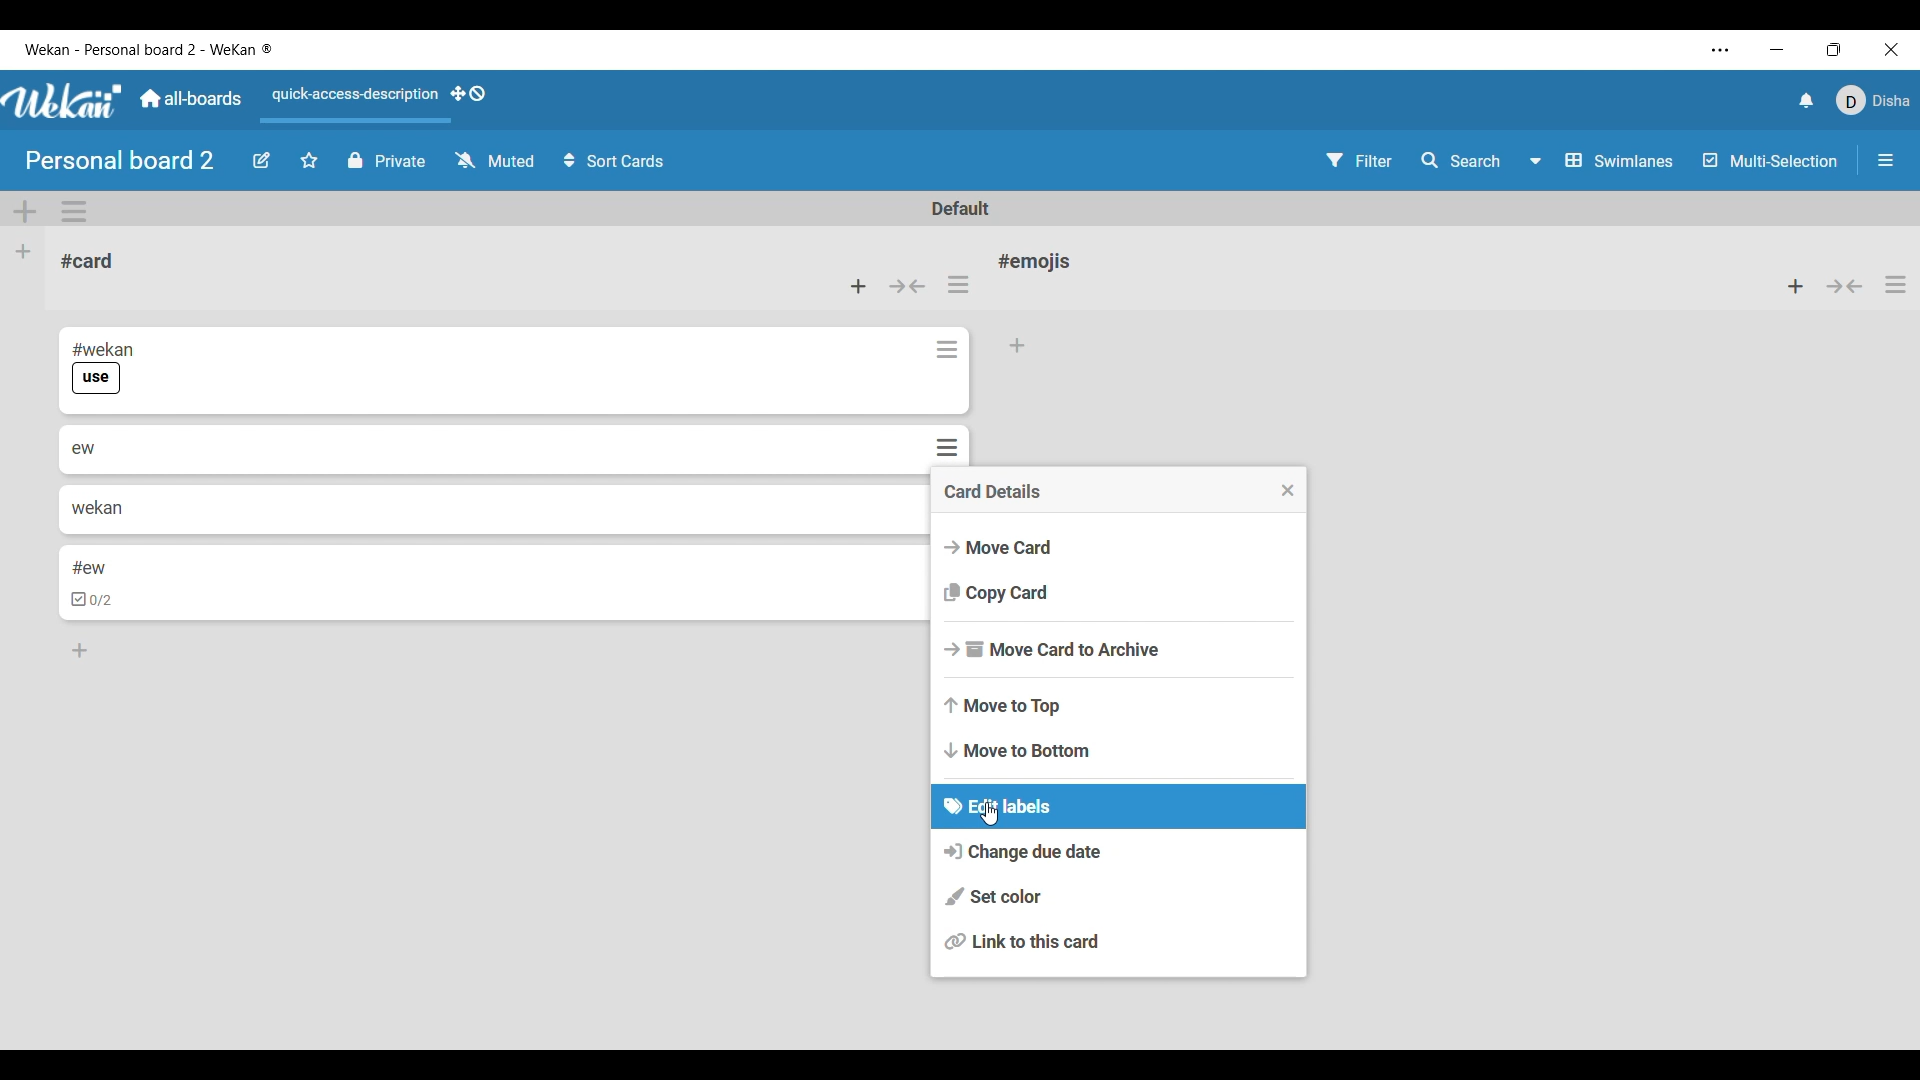 The image size is (1920, 1080). What do you see at coordinates (1117, 897) in the screenshot?
I see `Set color` at bounding box center [1117, 897].